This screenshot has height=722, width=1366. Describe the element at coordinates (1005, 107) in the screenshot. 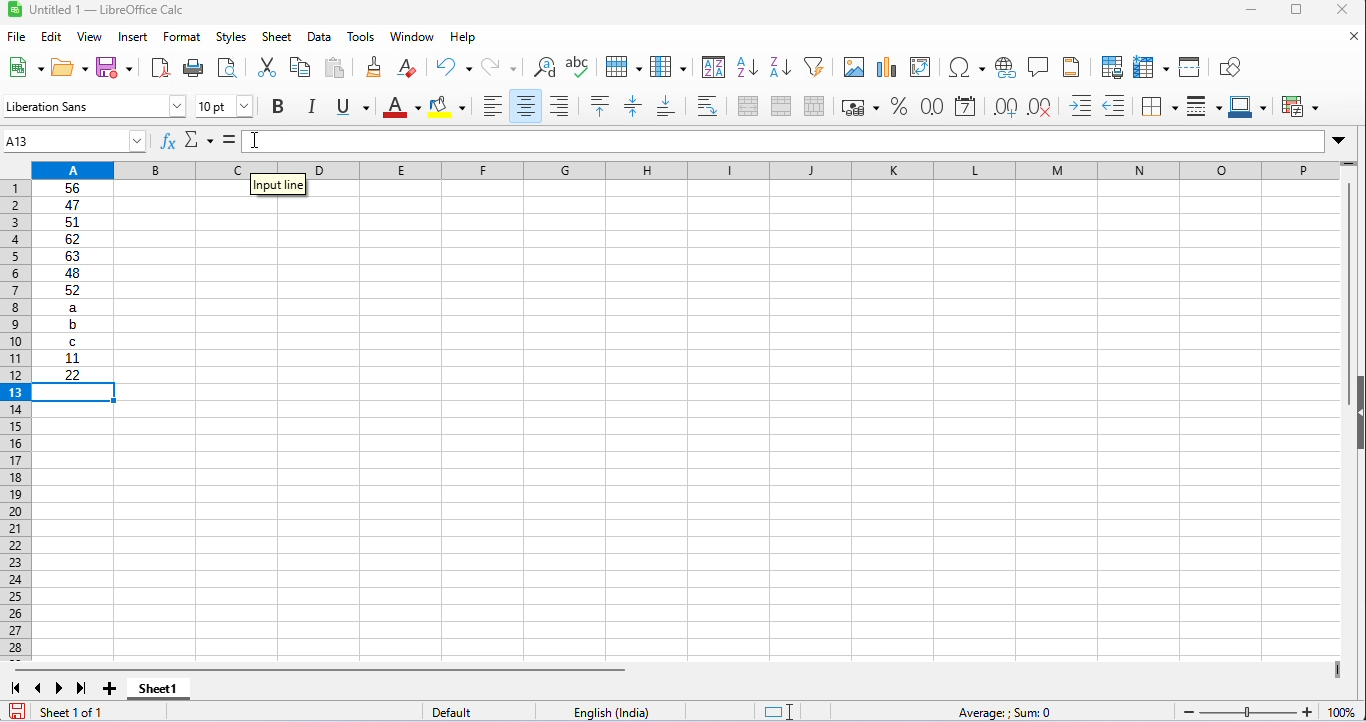

I see `add decimal place` at that location.